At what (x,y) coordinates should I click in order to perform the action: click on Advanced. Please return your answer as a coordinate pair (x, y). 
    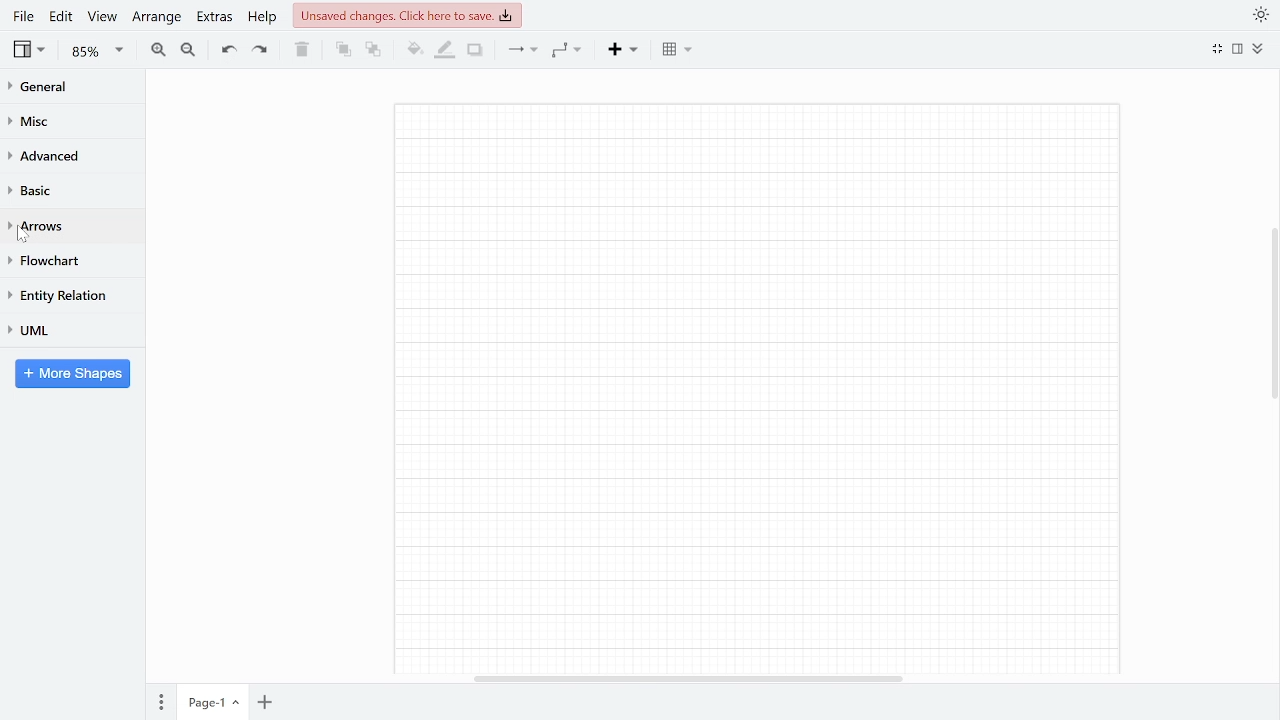
    Looking at the image, I should click on (44, 160).